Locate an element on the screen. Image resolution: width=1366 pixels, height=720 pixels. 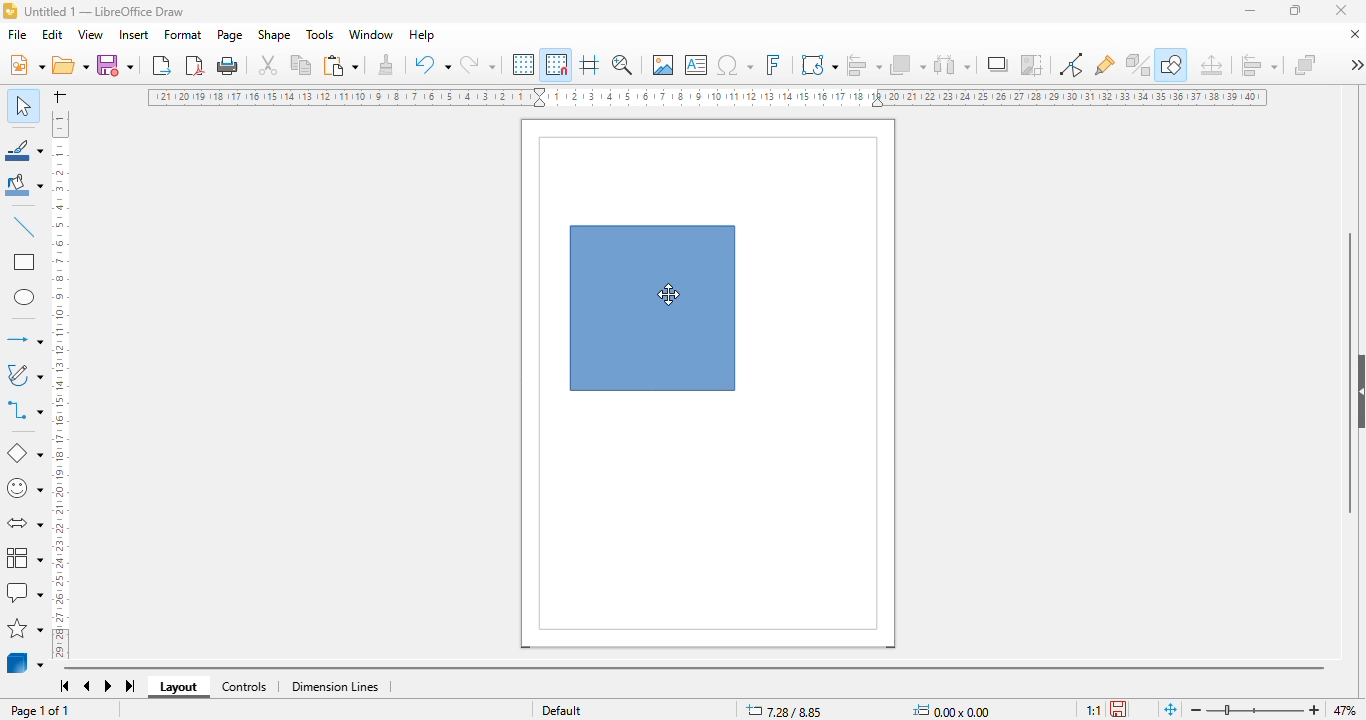
title is located at coordinates (104, 11).